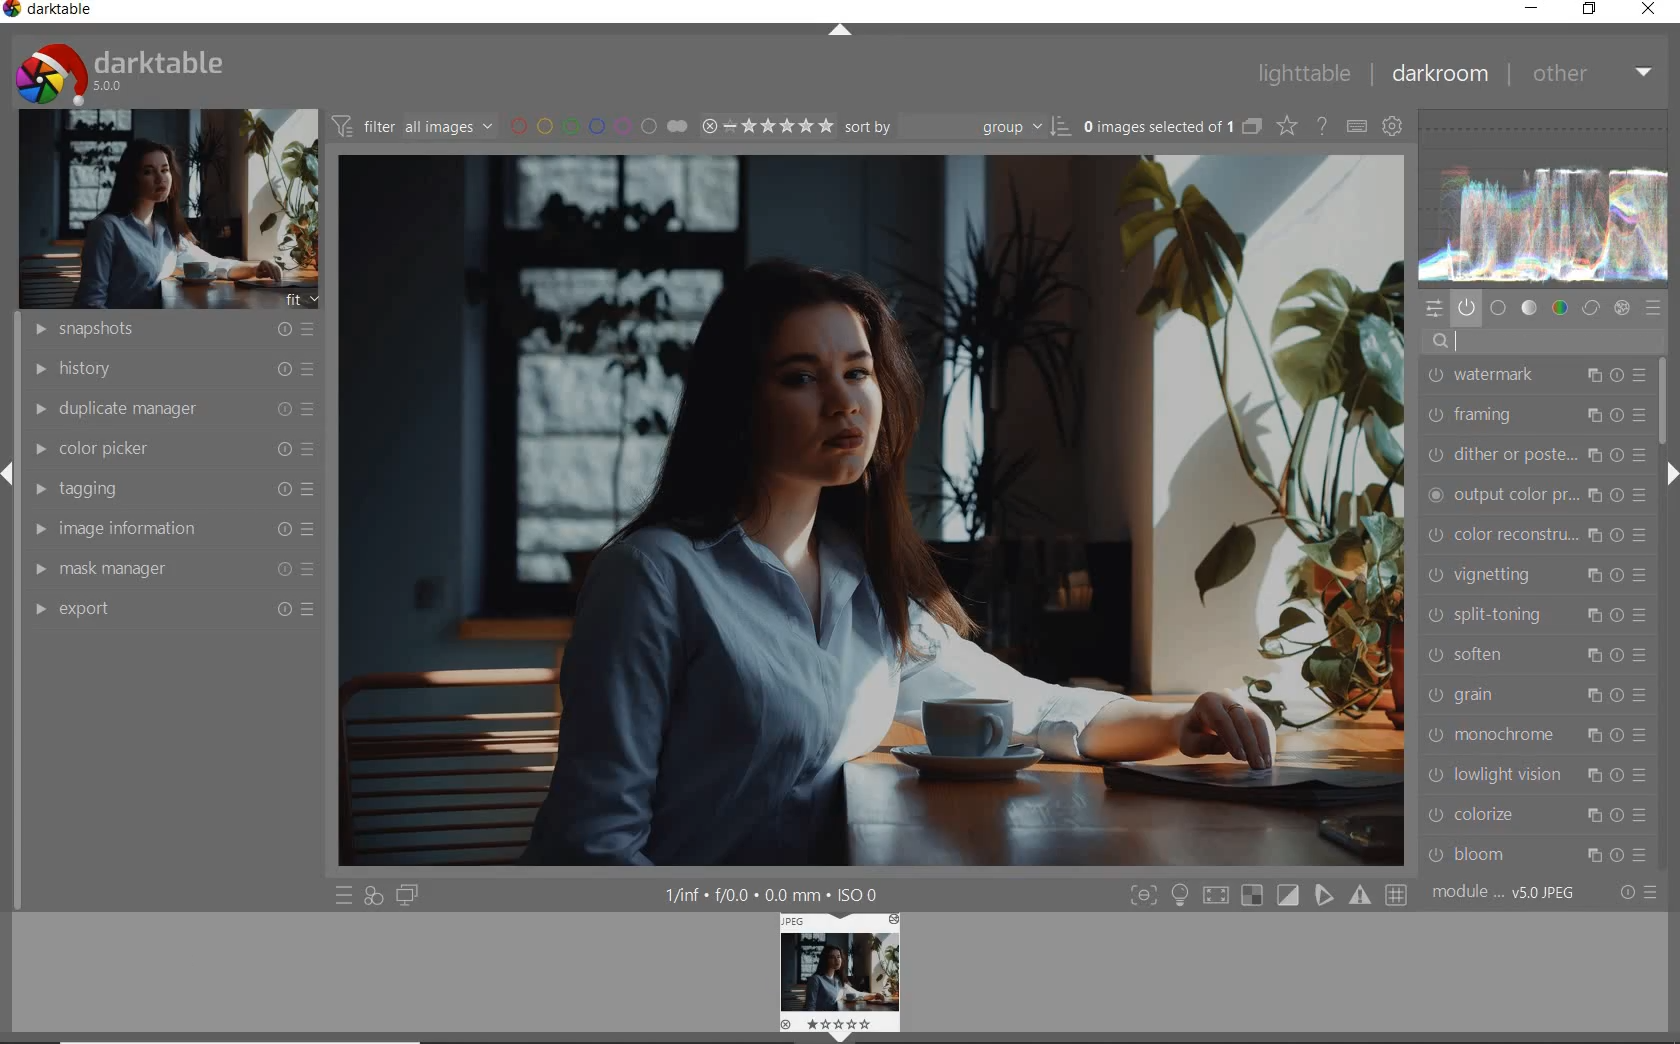 The image size is (1680, 1044). Describe the element at coordinates (1532, 9) in the screenshot. I see `minimize` at that location.